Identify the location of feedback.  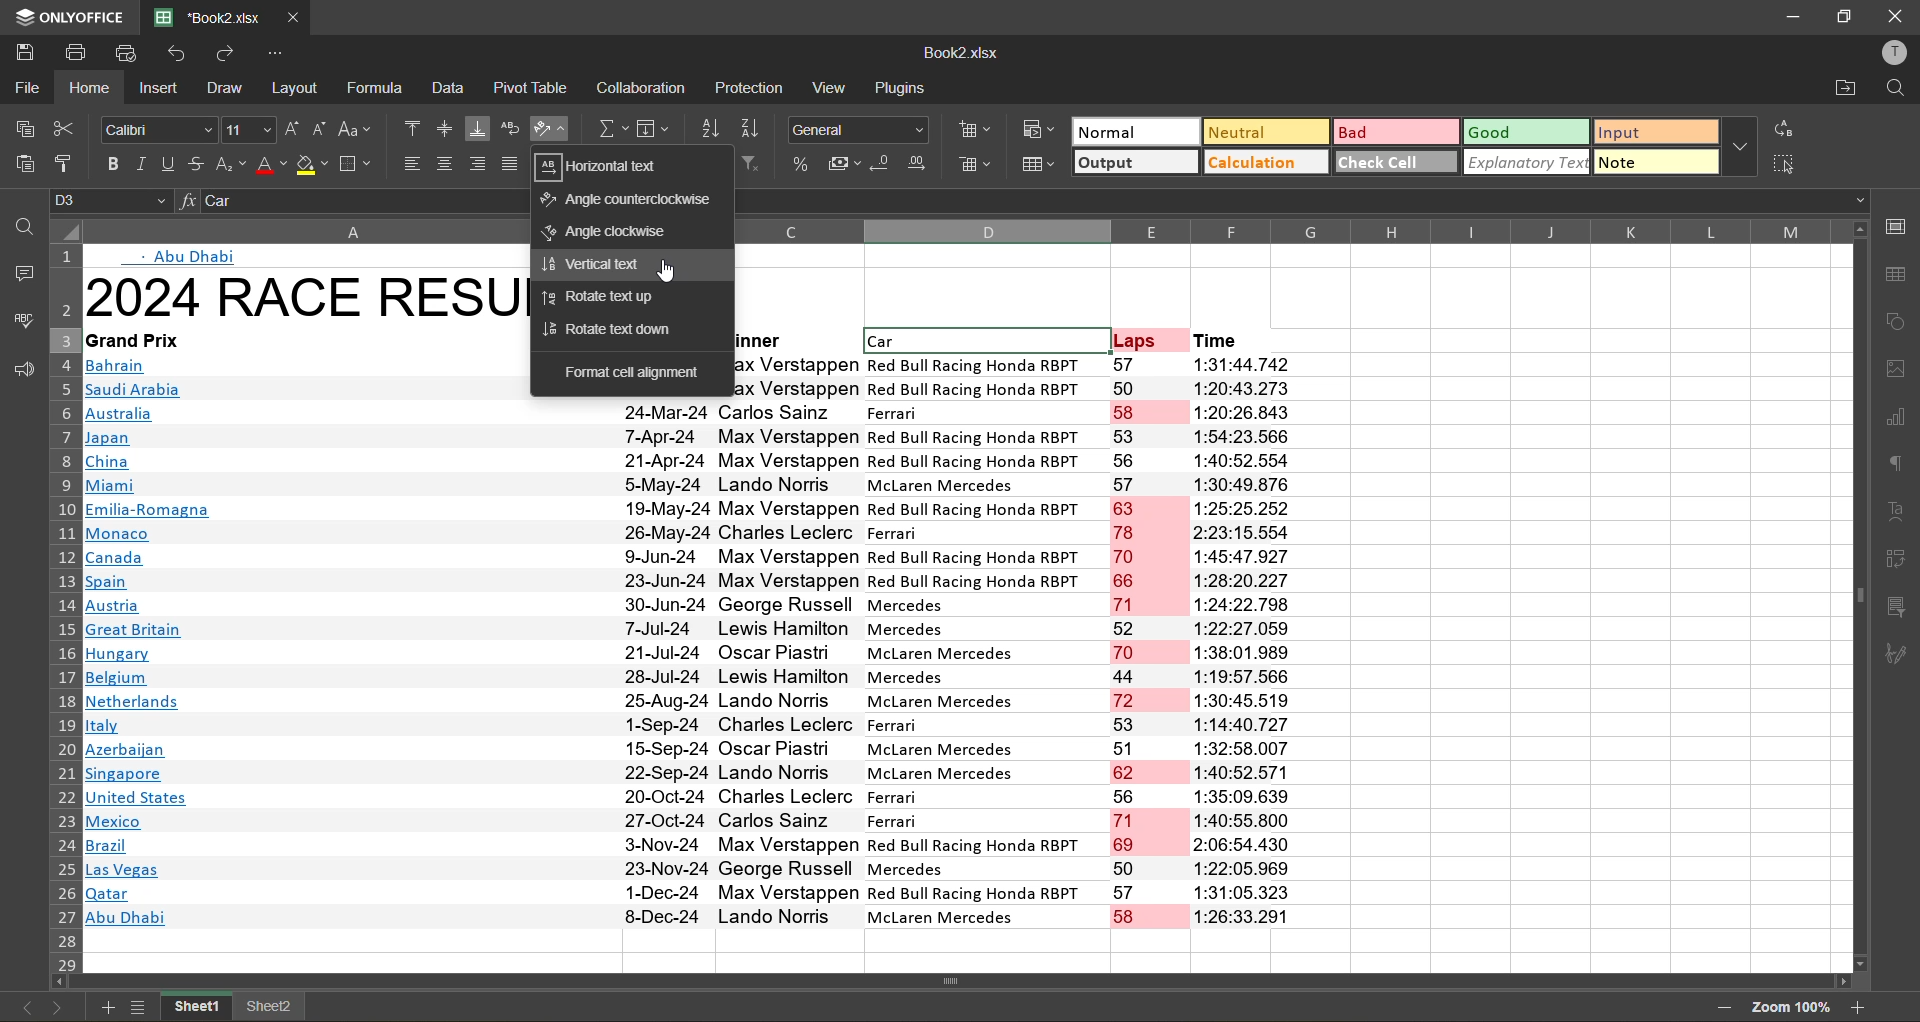
(23, 369).